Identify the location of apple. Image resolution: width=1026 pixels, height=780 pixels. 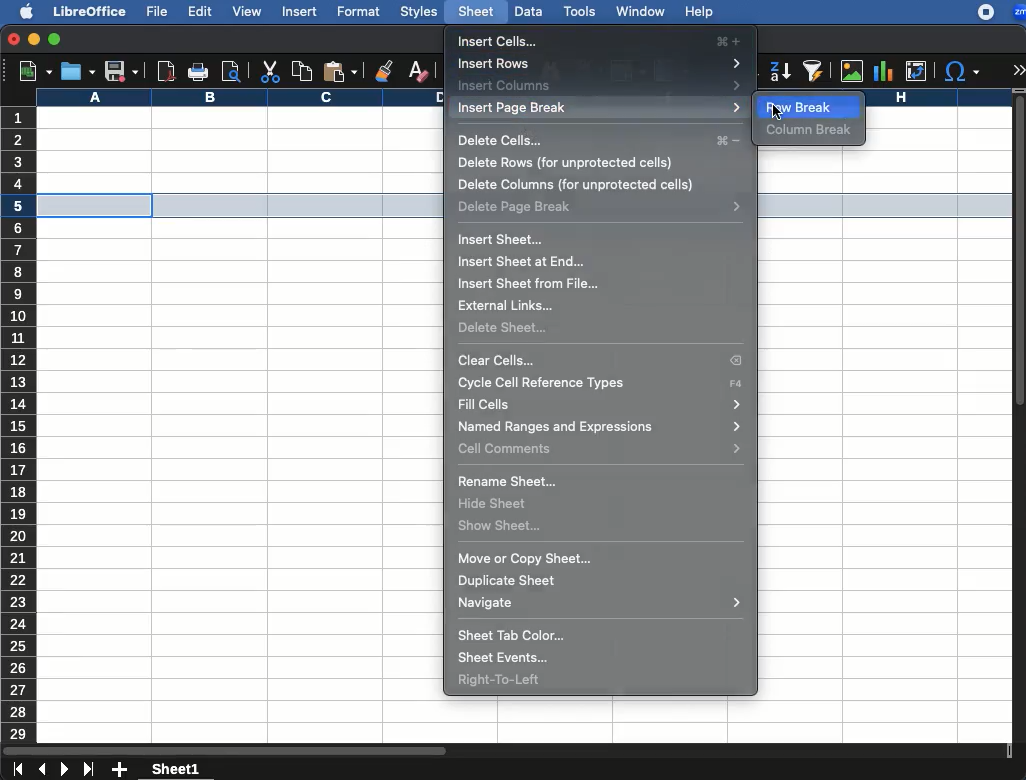
(24, 11).